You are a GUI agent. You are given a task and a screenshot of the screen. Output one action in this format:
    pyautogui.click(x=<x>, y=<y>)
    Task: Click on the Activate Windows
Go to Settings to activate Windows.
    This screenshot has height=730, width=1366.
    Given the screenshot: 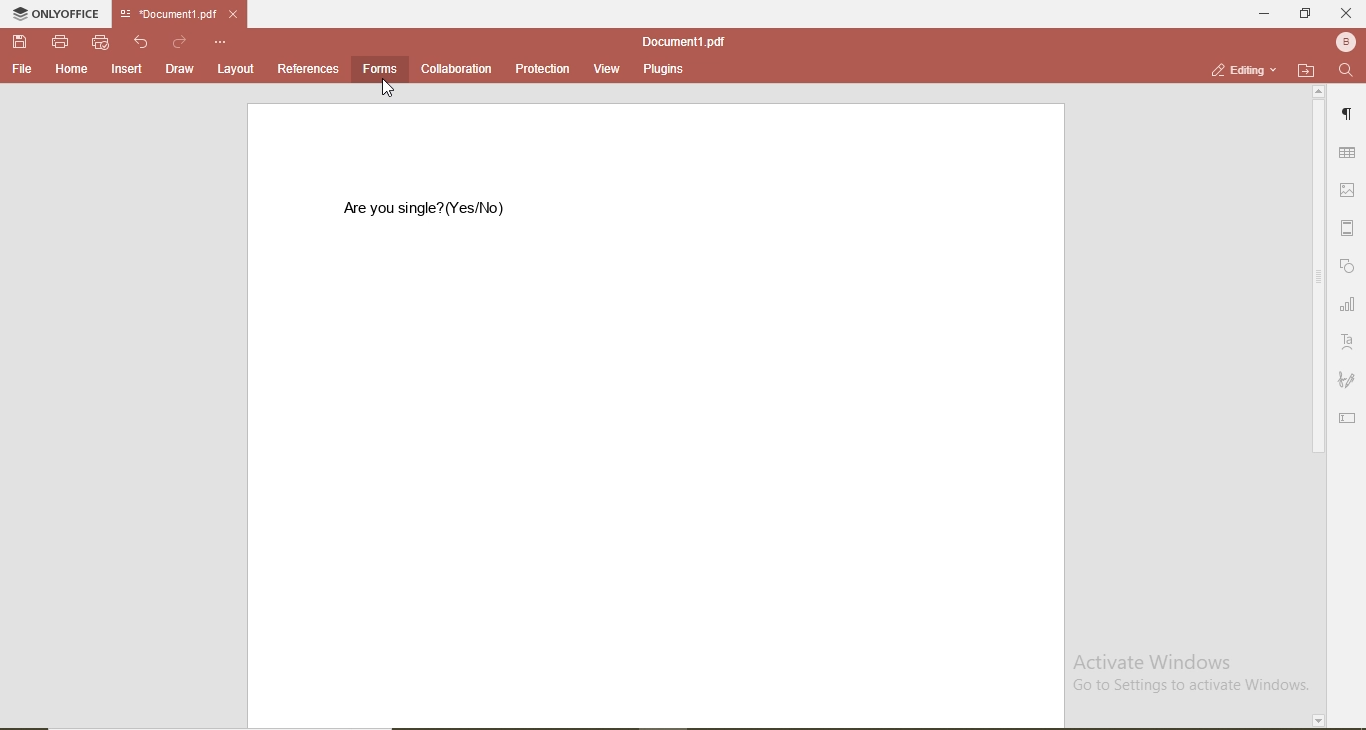 What is the action you would take?
    pyautogui.click(x=1182, y=670)
    